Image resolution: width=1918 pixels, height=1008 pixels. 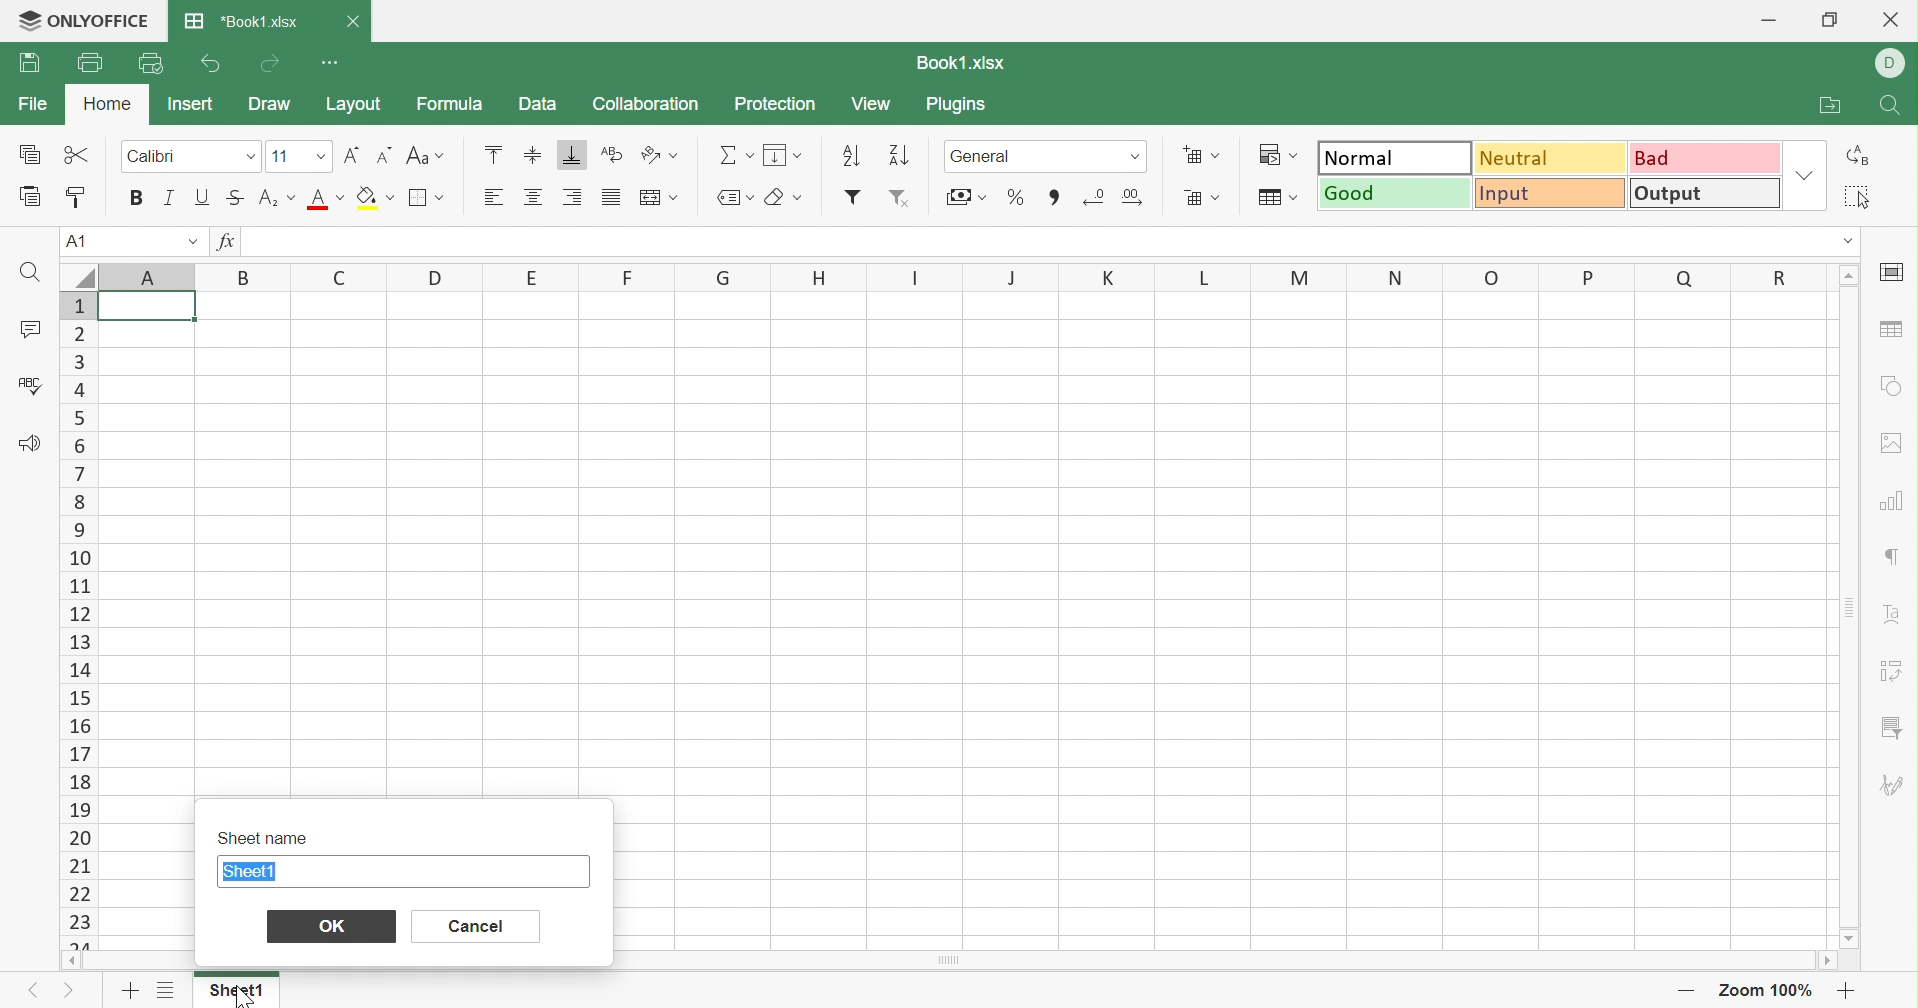 What do you see at coordinates (77, 273) in the screenshot?
I see `Select all rows and colums` at bounding box center [77, 273].